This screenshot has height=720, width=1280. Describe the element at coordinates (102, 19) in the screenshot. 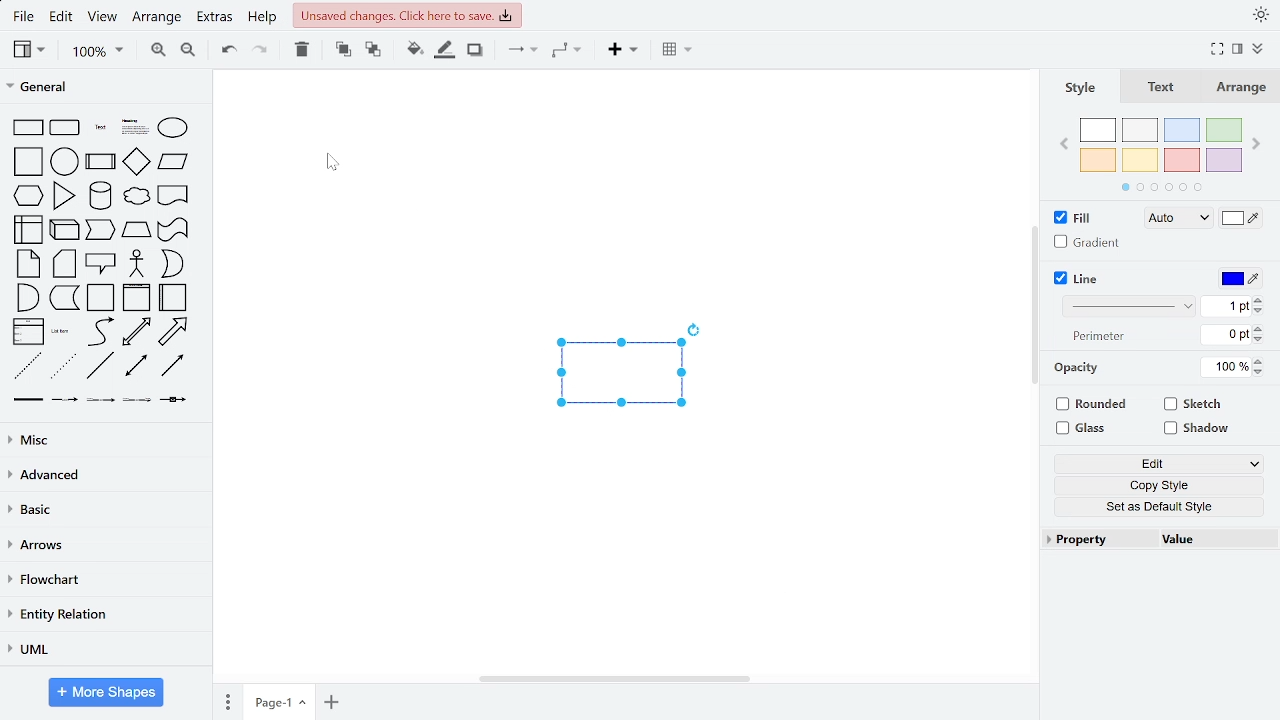

I see `view` at that location.